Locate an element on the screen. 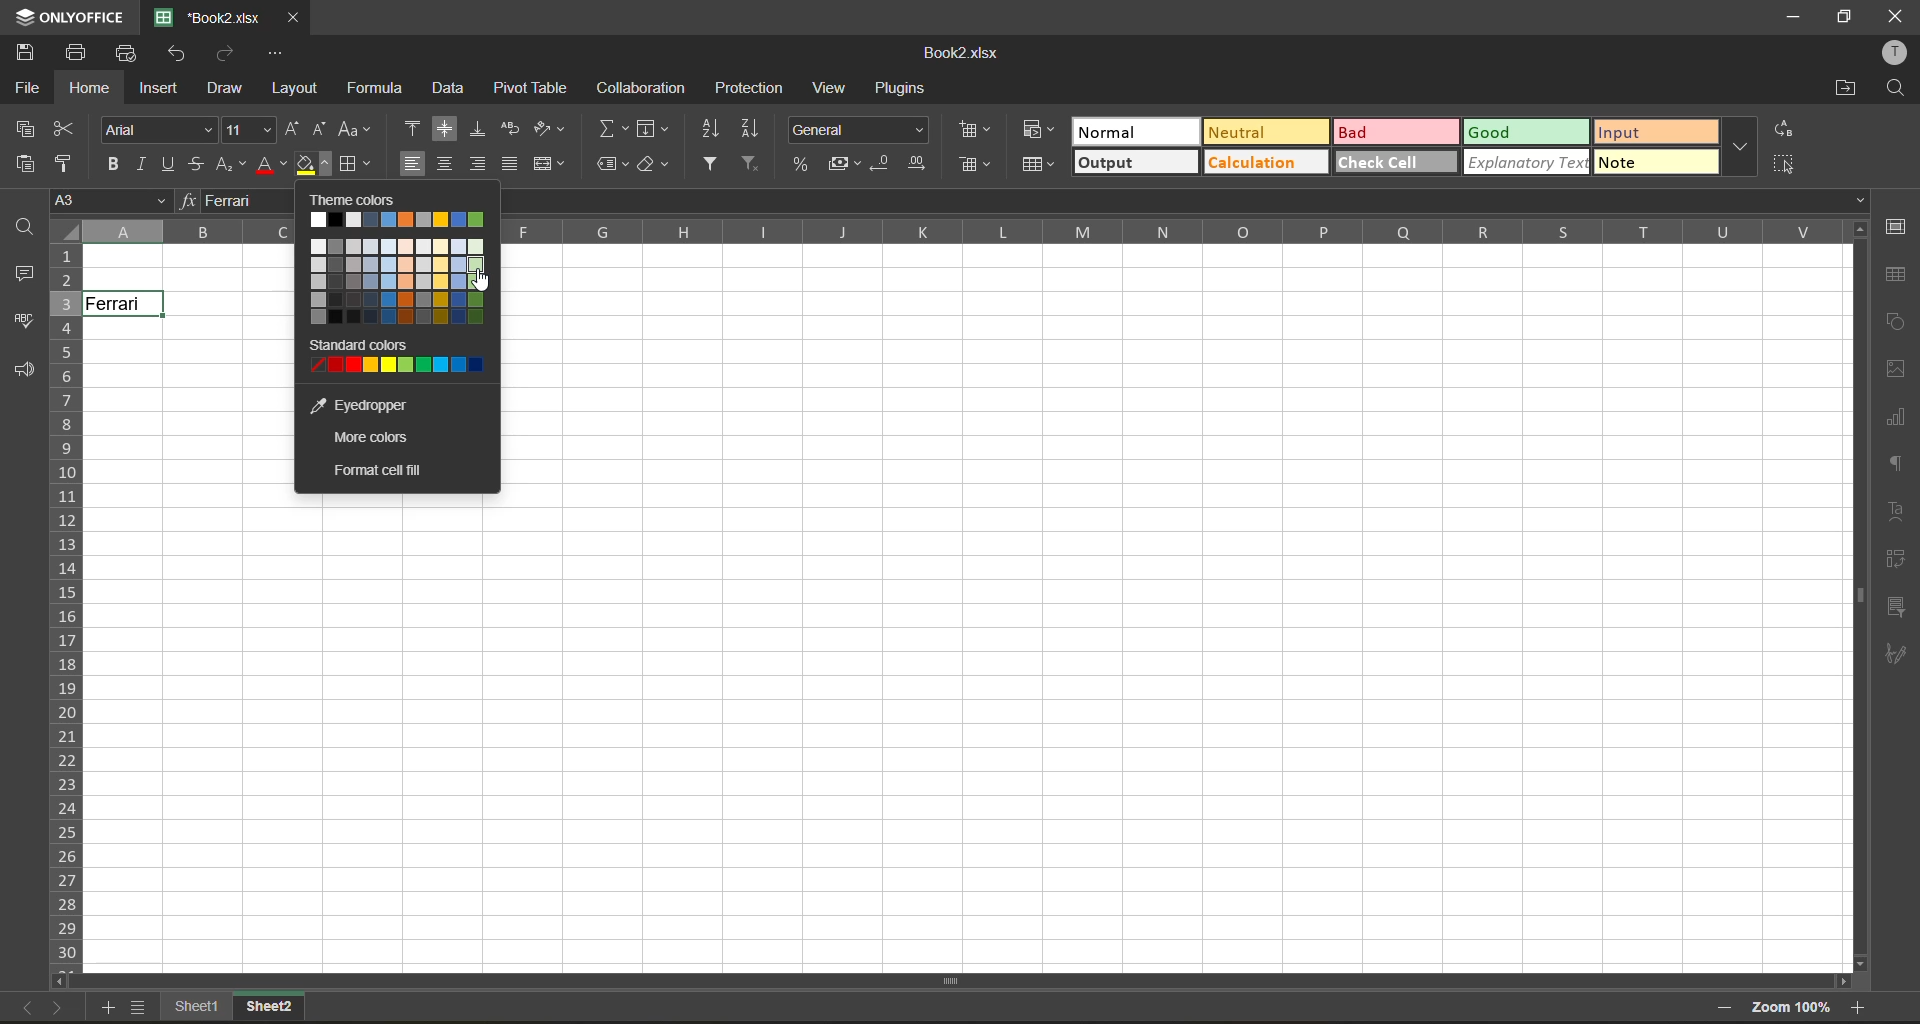  Ferrari is located at coordinates (124, 303).